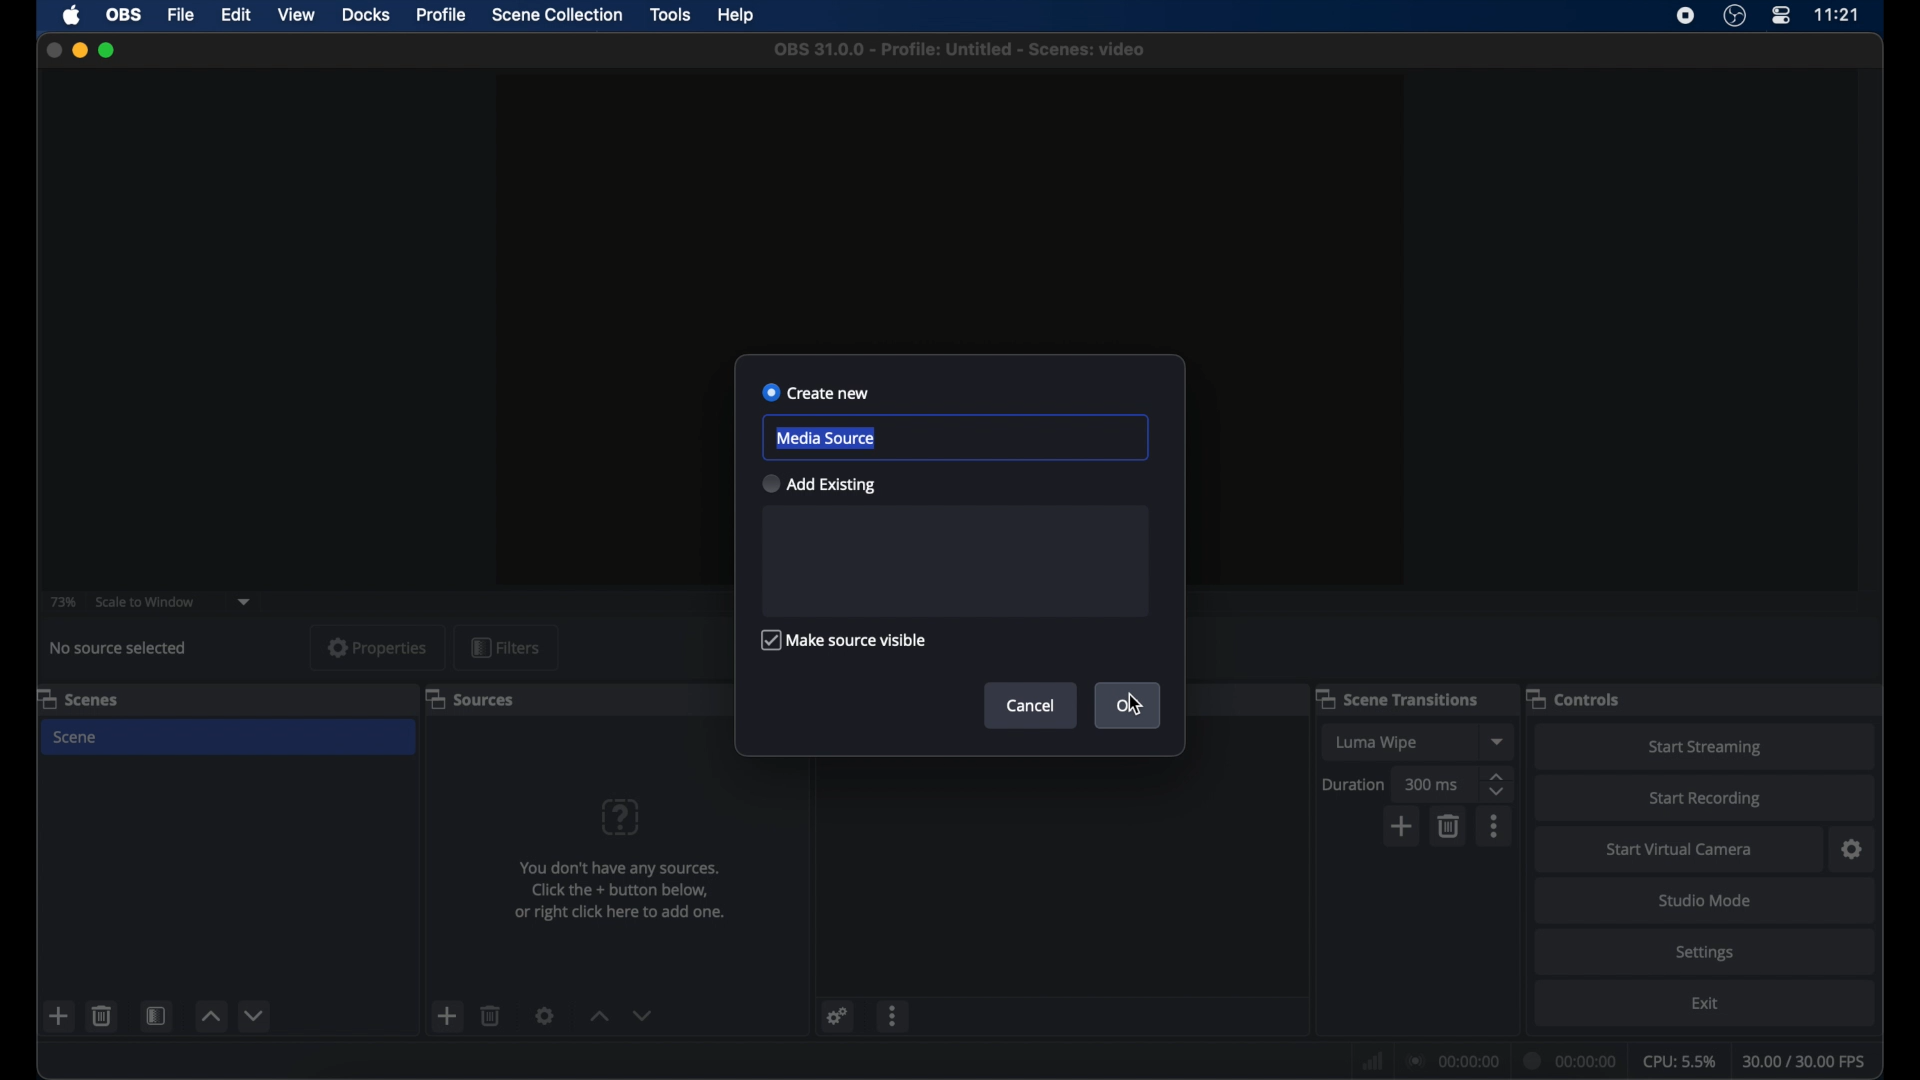 The width and height of the screenshot is (1920, 1080). I want to click on make source visible, so click(841, 640).